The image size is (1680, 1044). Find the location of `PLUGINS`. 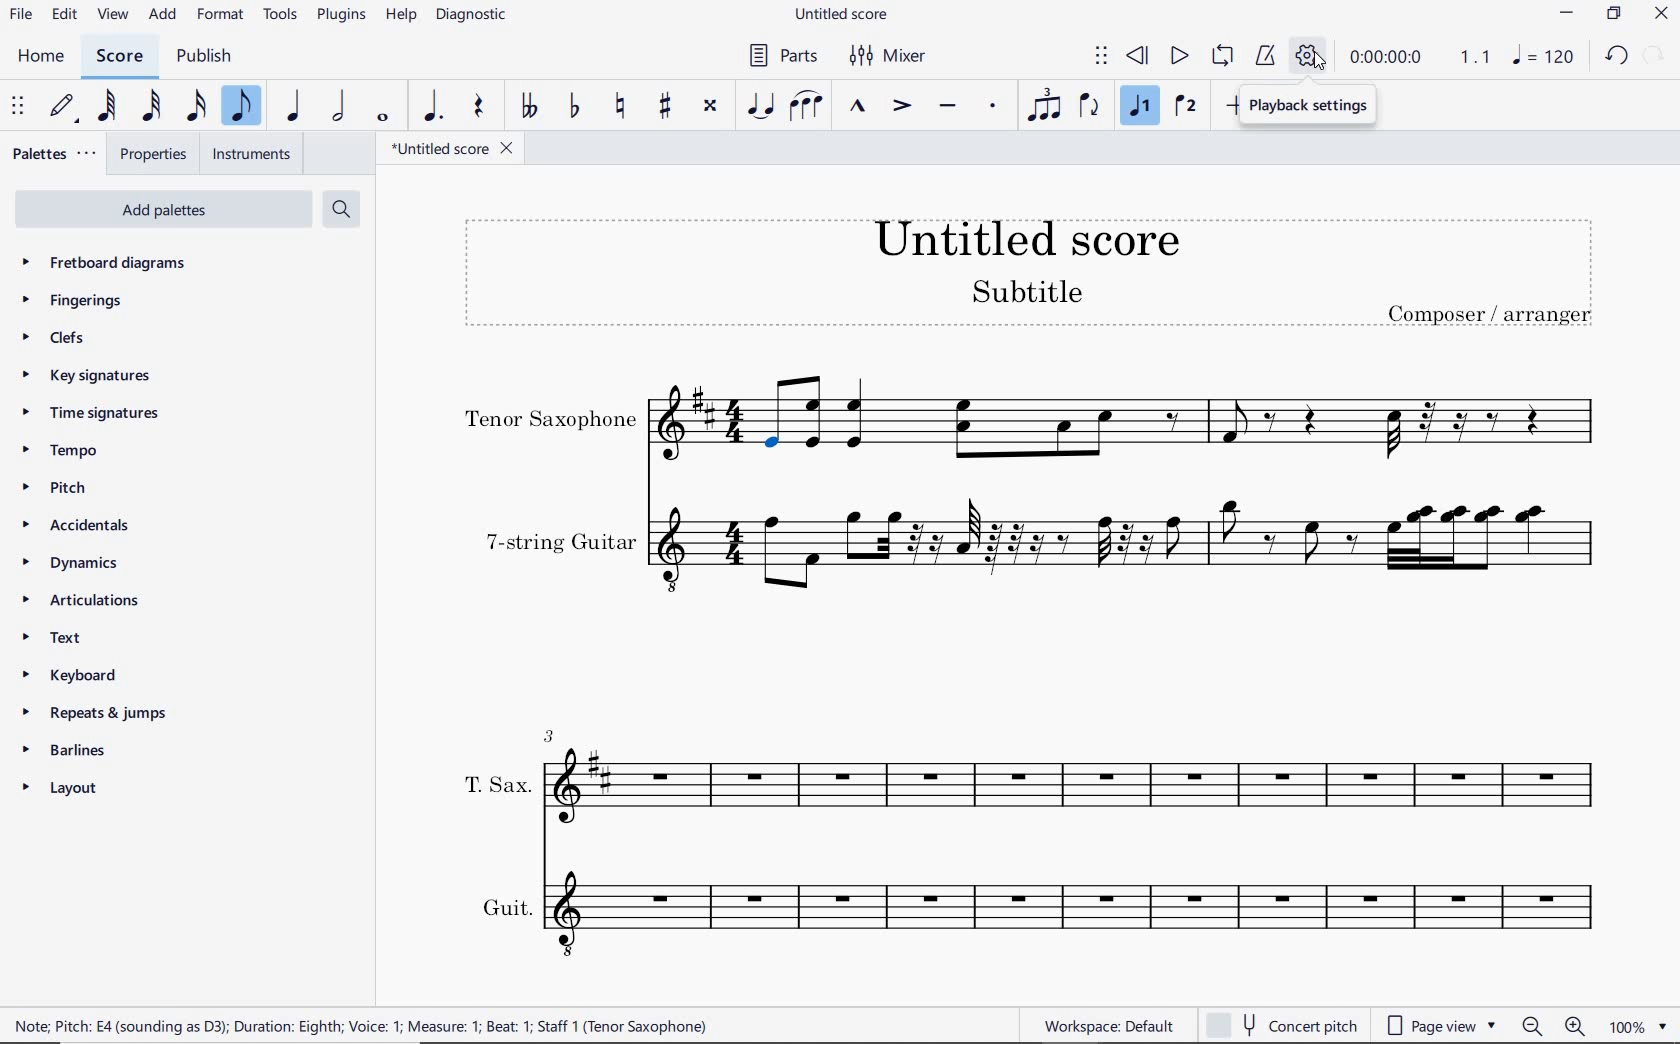

PLUGINS is located at coordinates (340, 16).